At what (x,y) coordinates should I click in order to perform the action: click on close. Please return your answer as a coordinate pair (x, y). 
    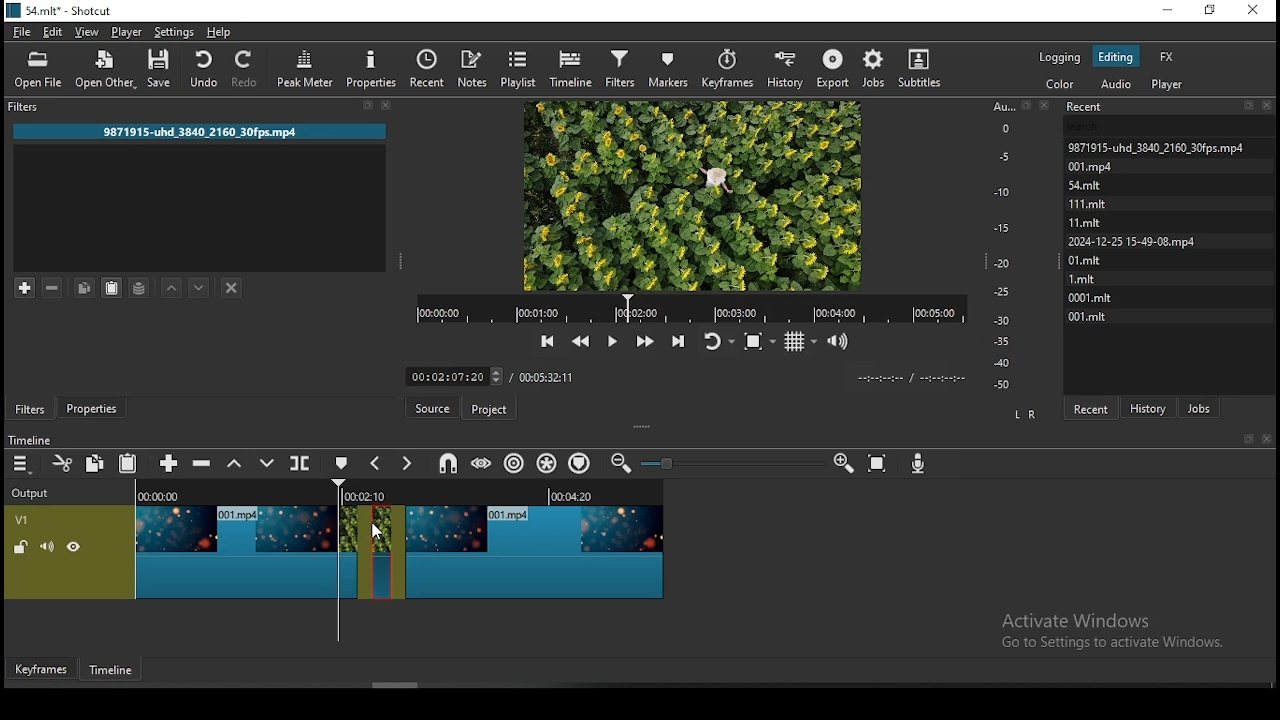
    Looking at the image, I should click on (1267, 439).